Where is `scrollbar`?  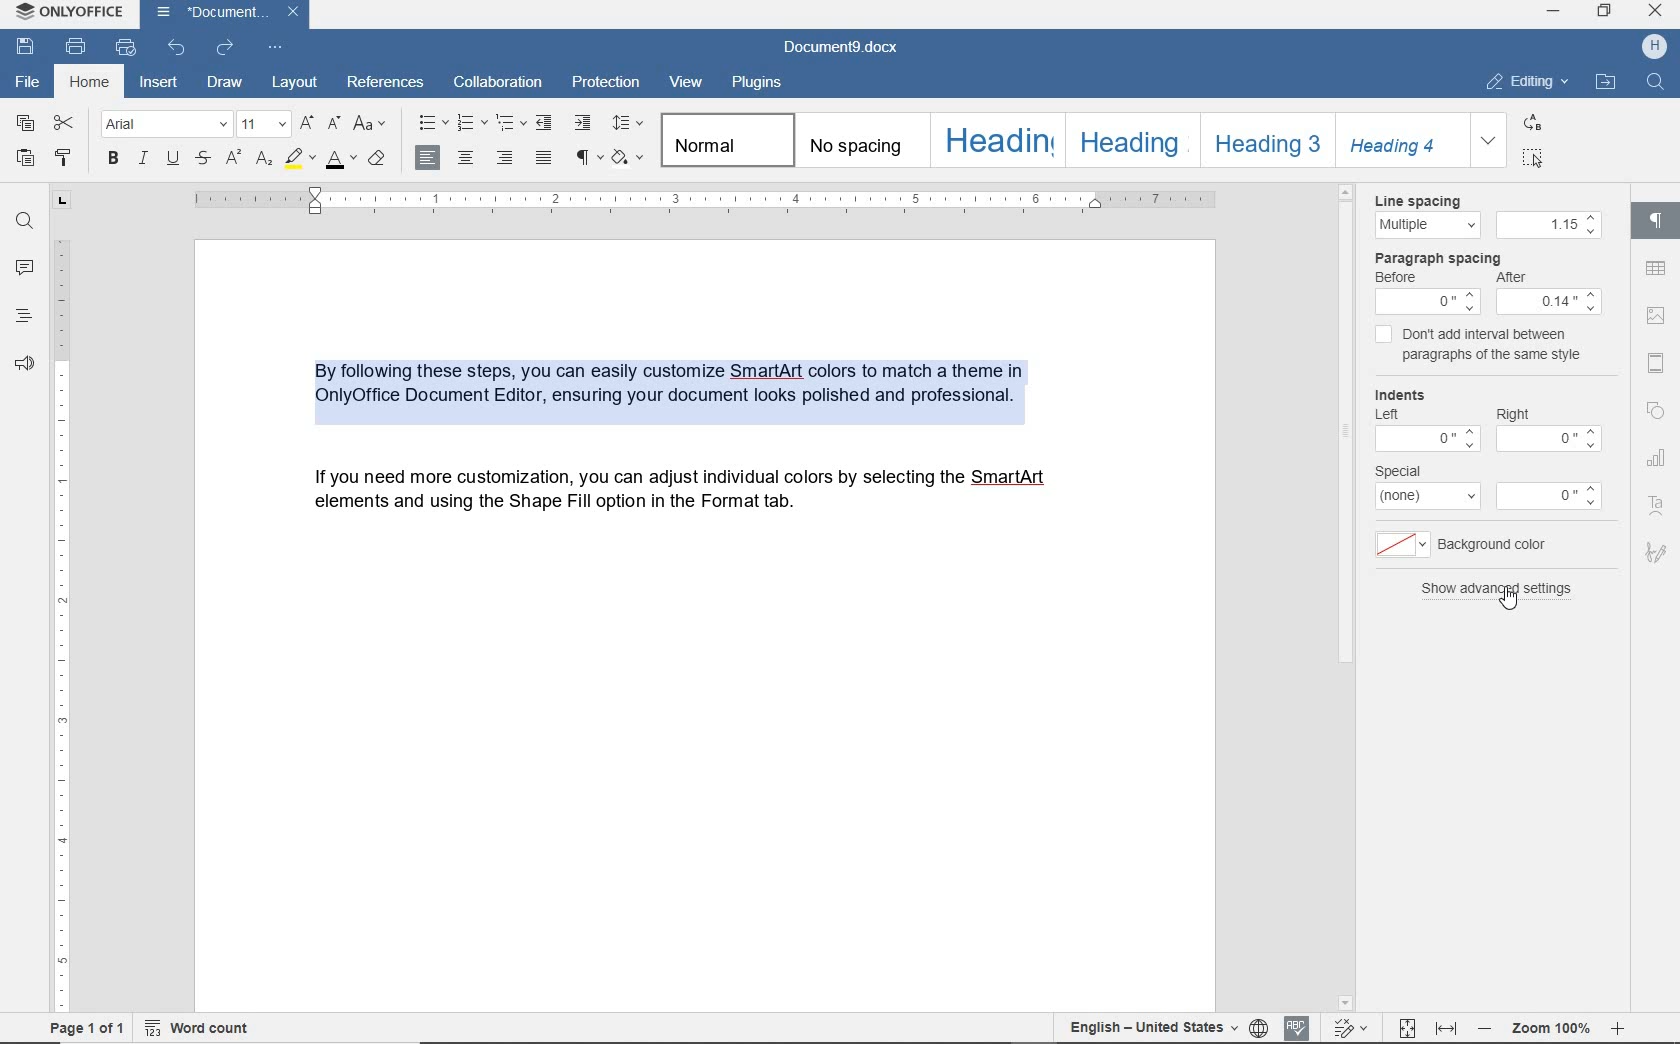
scrollbar is located at coordinates (1346, 548).